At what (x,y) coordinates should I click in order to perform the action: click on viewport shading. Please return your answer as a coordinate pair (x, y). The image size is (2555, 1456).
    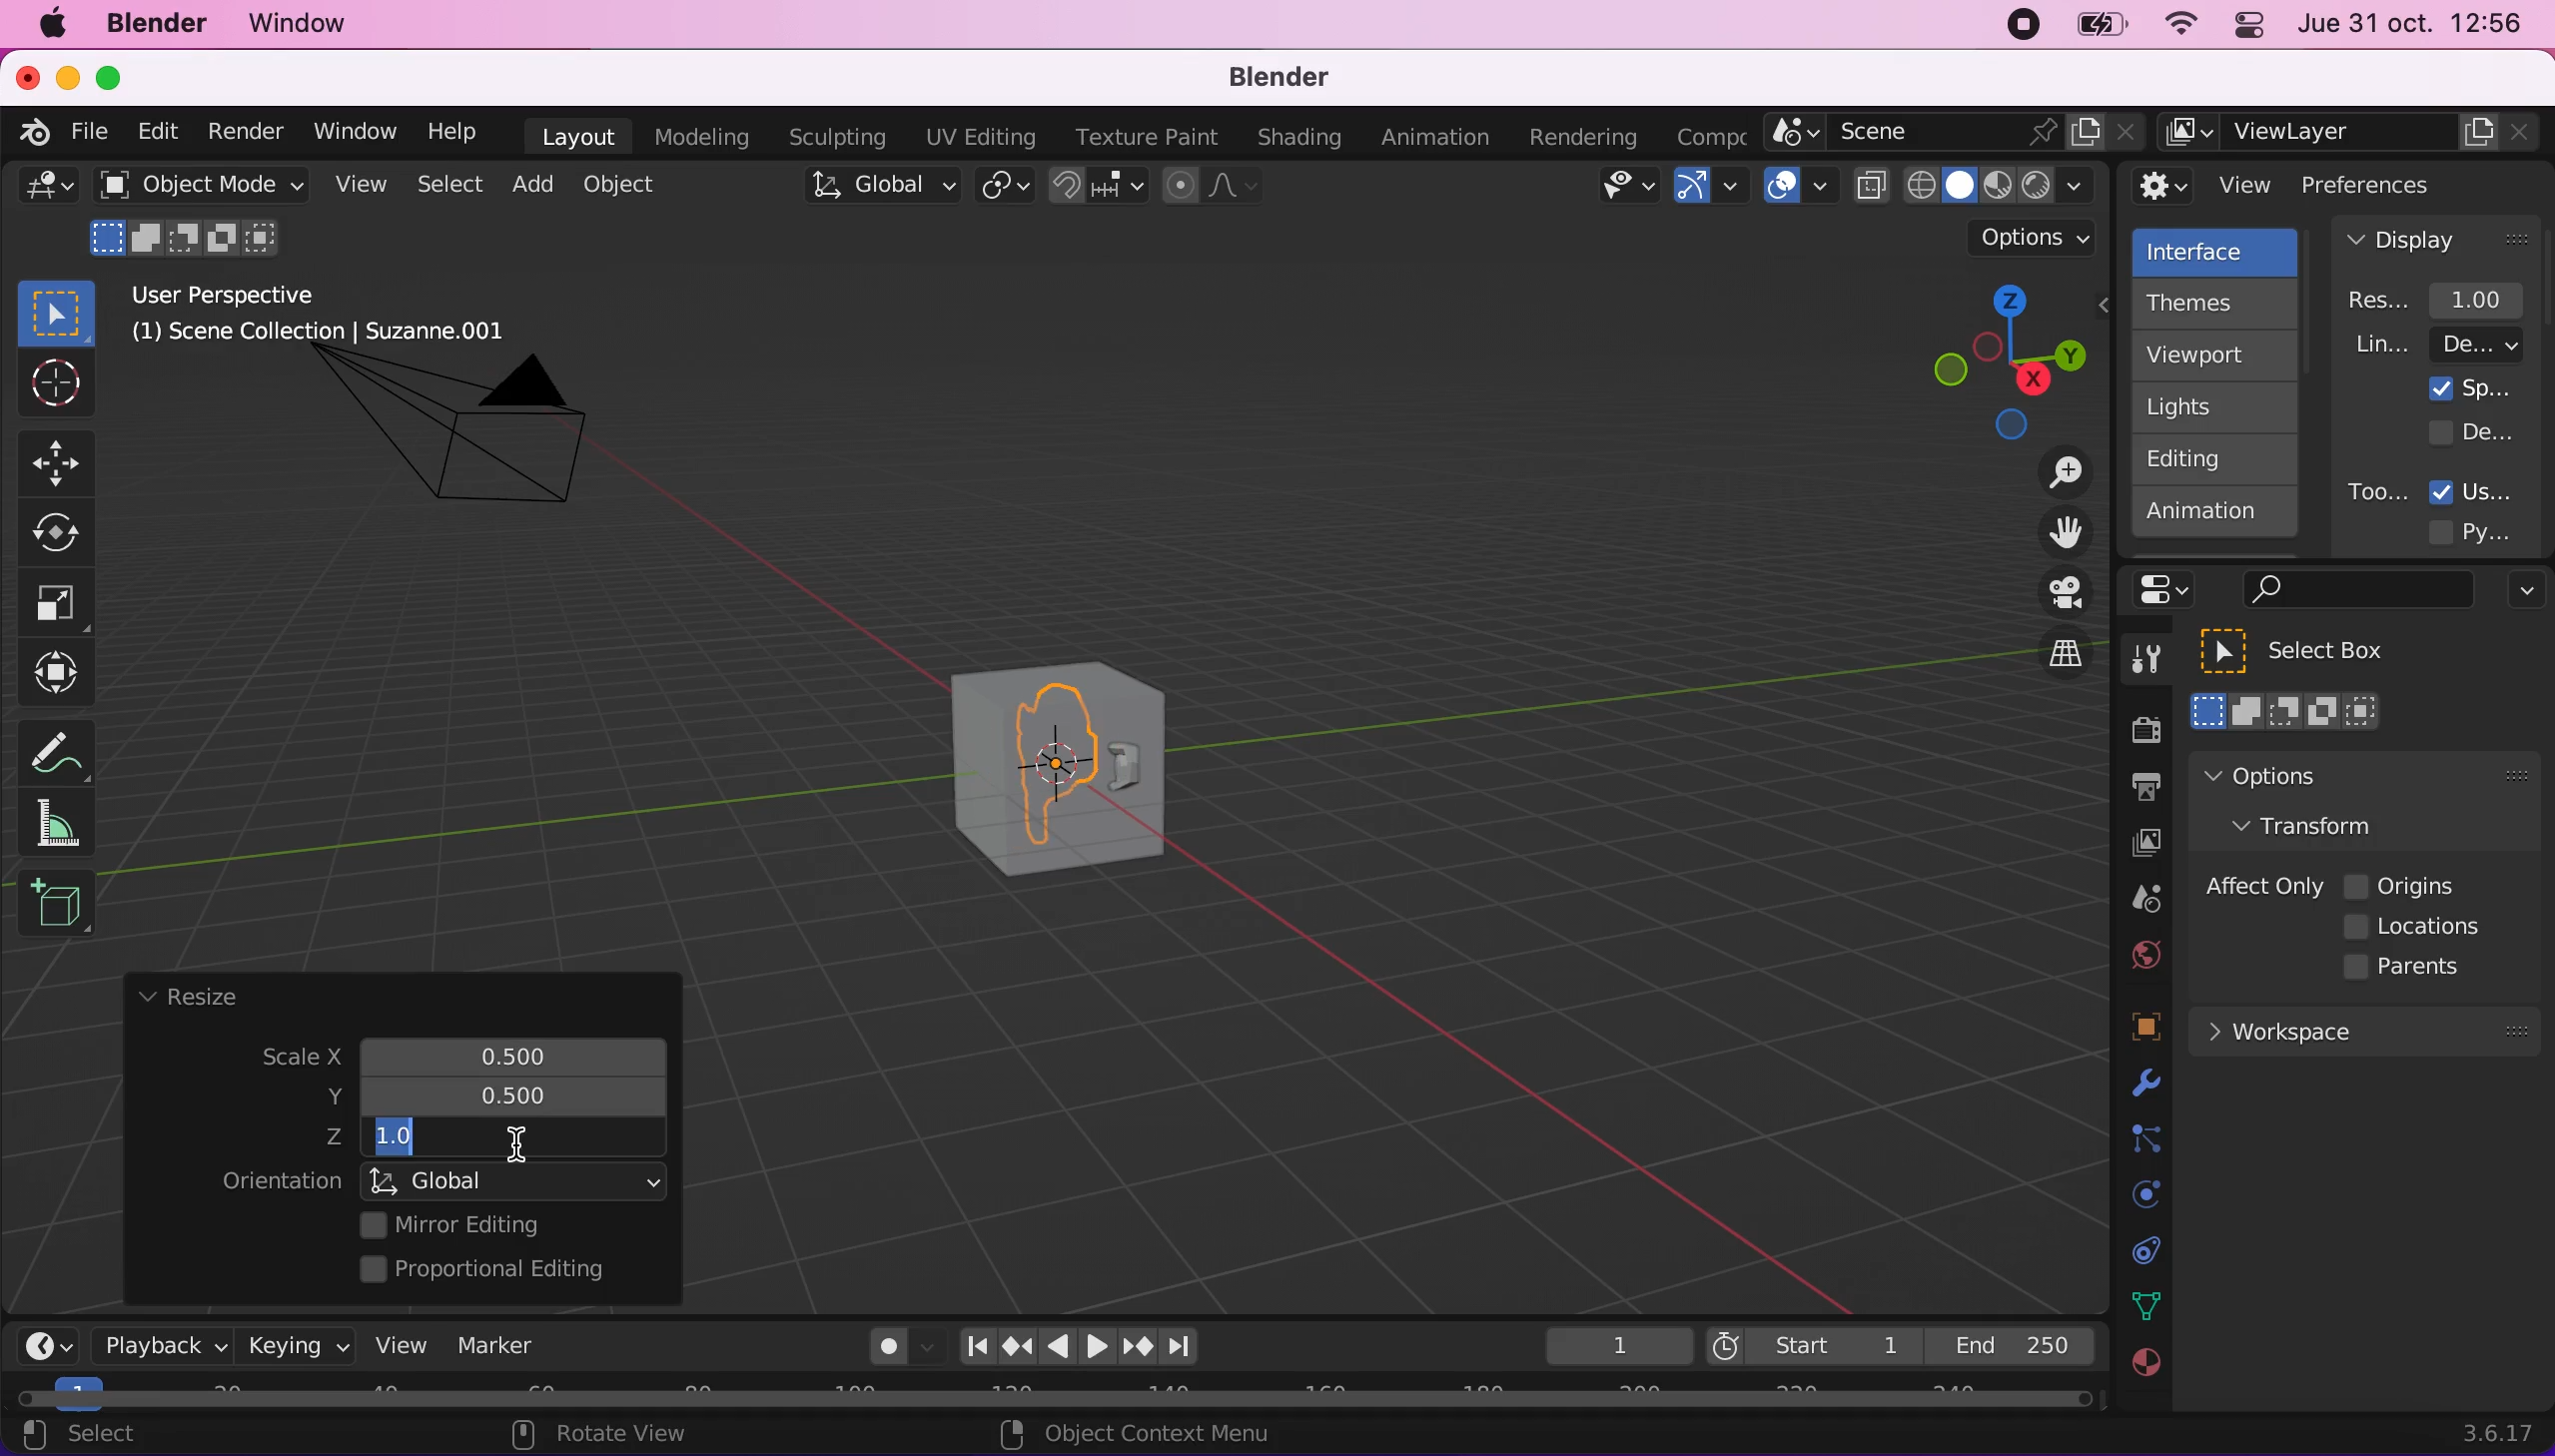
    Looking at the image, I should click on (1980, 185).